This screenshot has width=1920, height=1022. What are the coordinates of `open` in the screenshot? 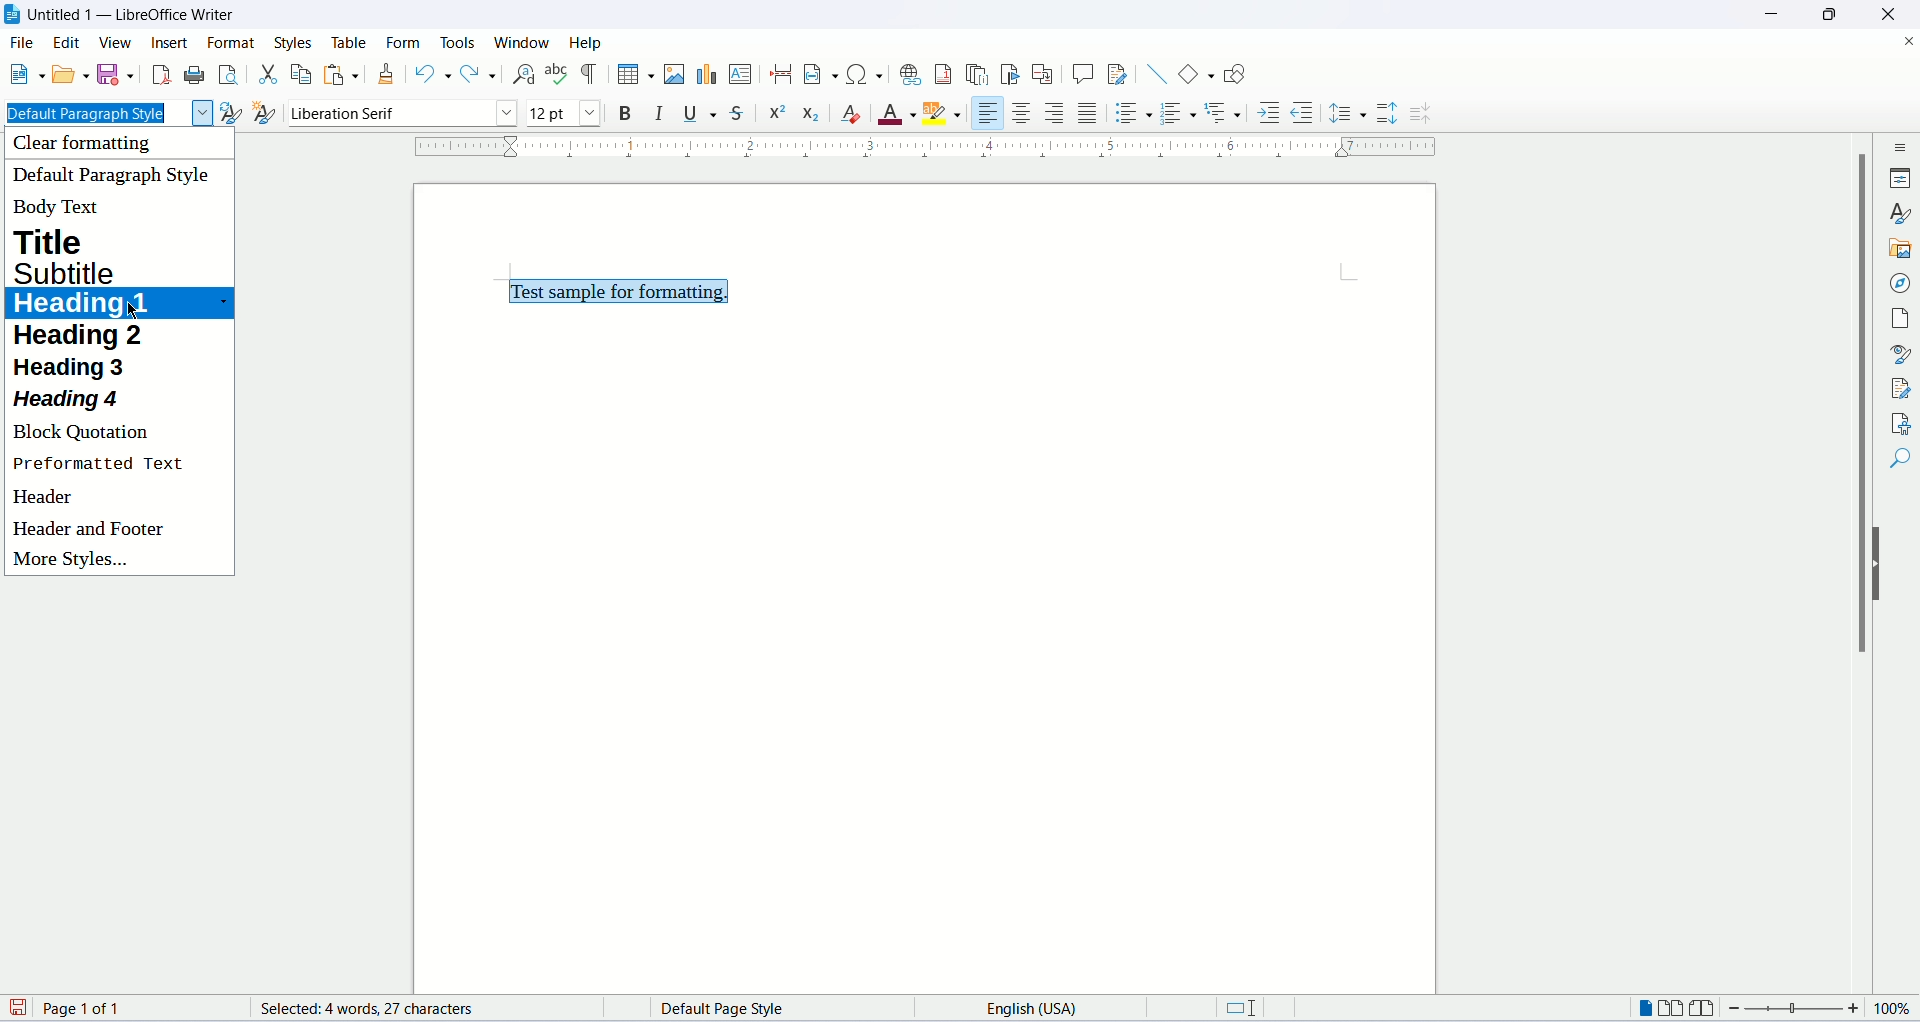 It's located at (68, 75).